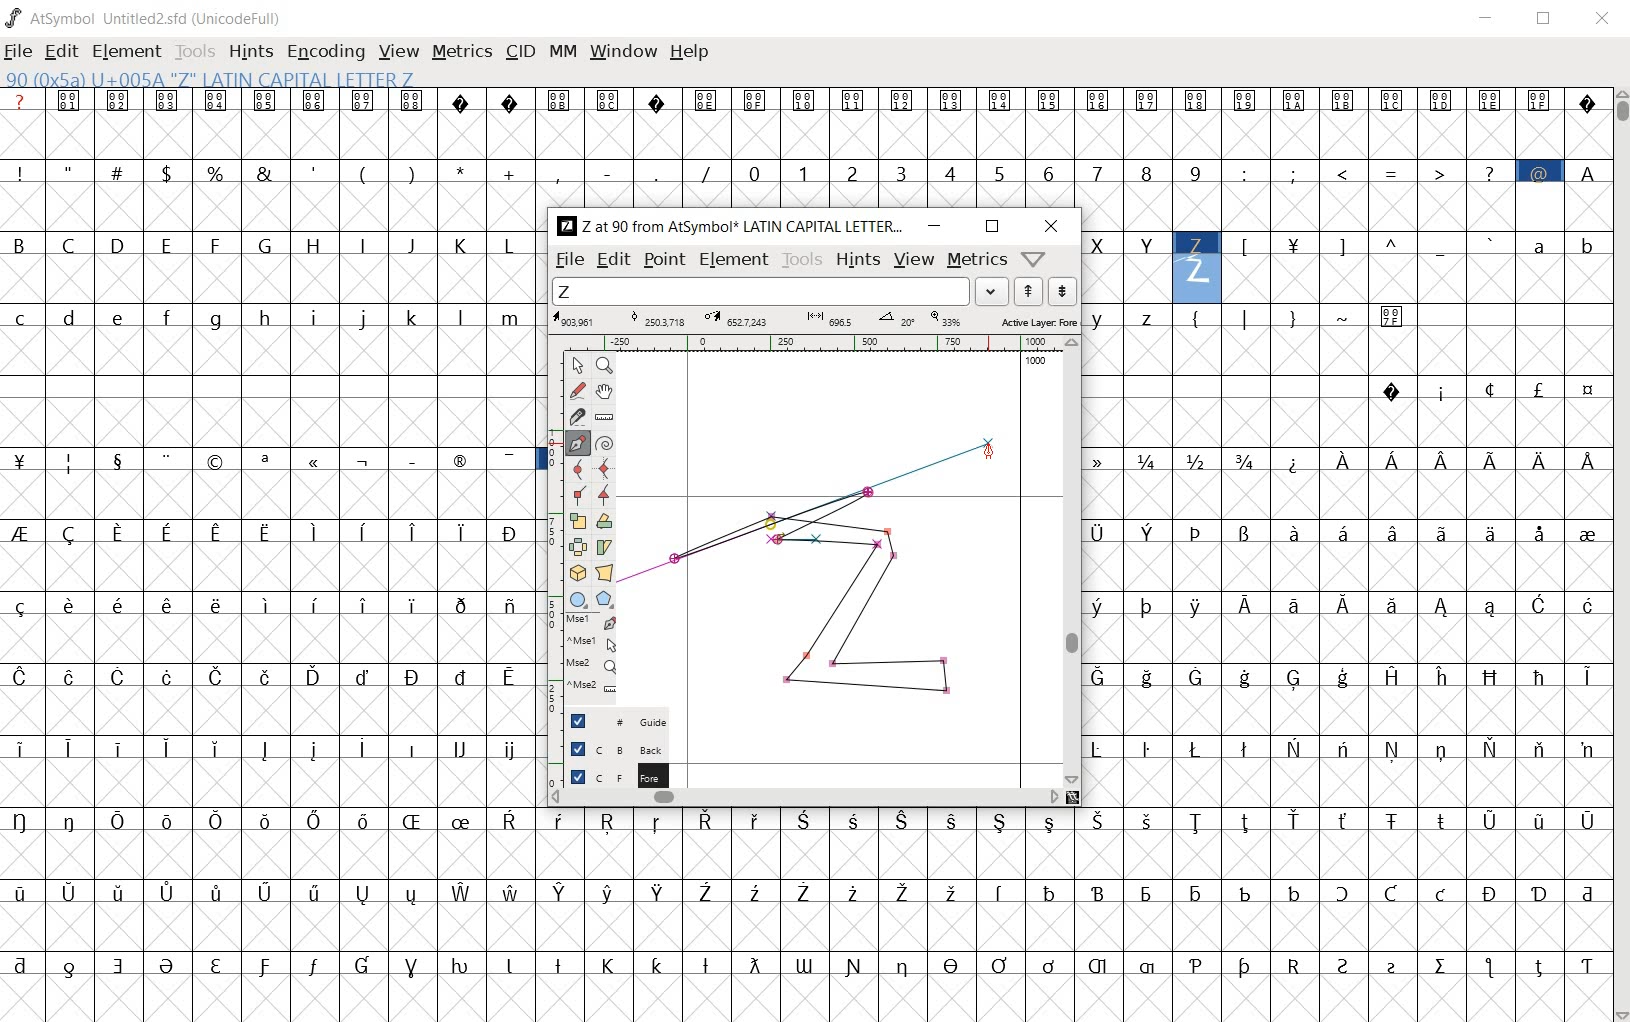 The image size is (1630, 1022). Describe the element at coordinates (604, 573) in the screenshot. I see `perform a perspective transformation on the selection` at that location.